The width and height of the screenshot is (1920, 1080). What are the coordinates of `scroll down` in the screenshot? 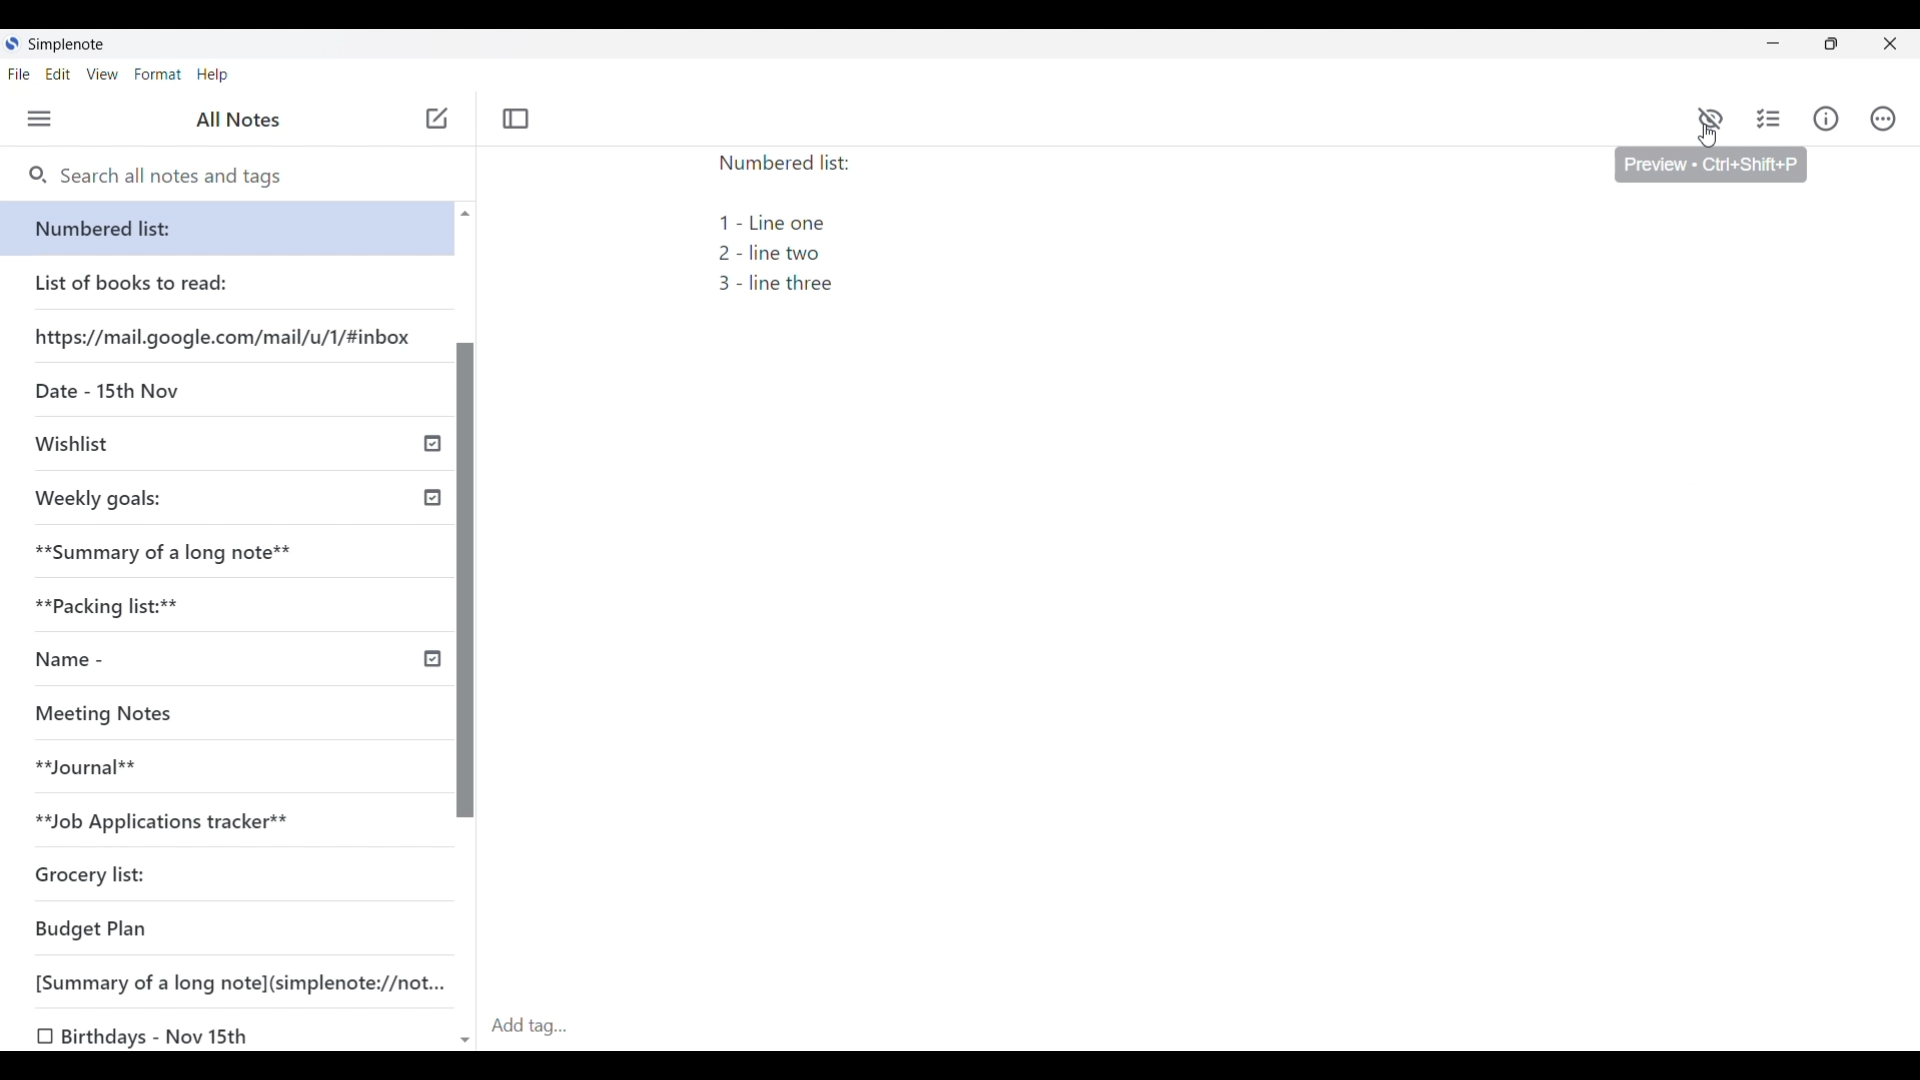 It's located at (464, 1033).